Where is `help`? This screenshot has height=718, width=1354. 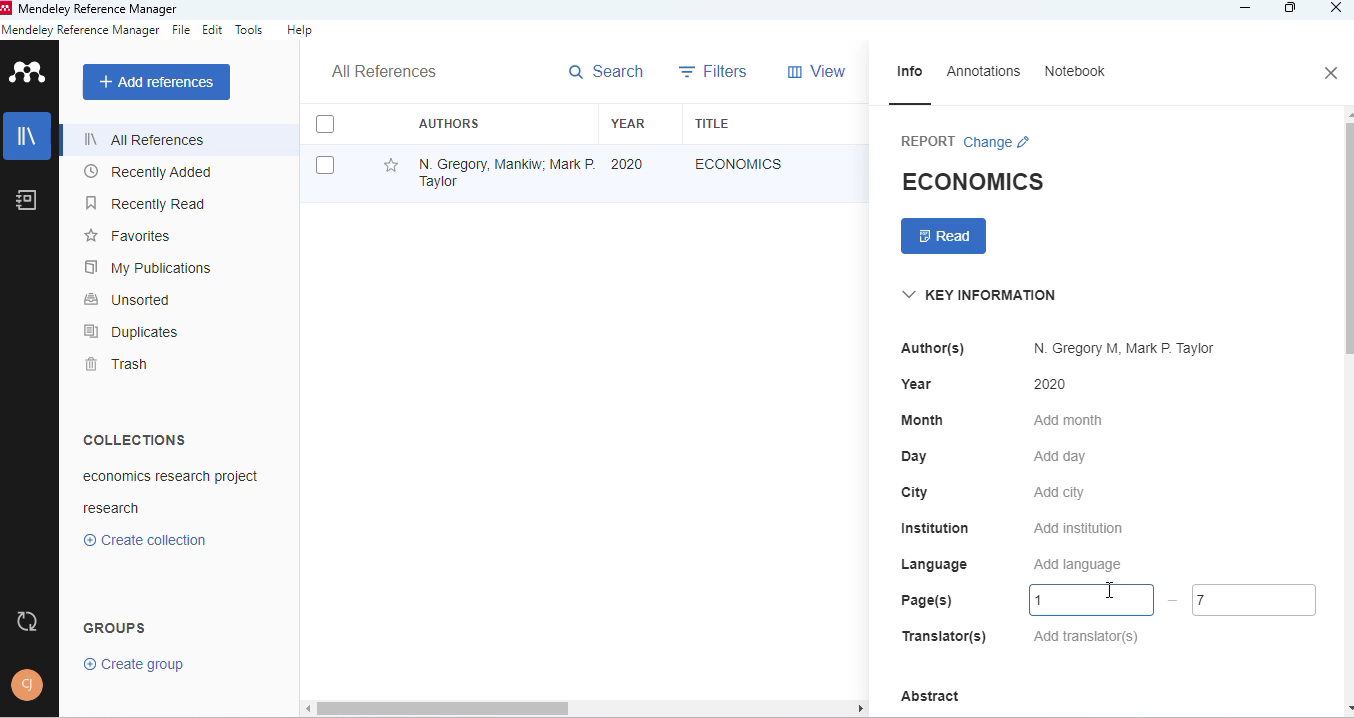 help is located at coordinates (300, 30).